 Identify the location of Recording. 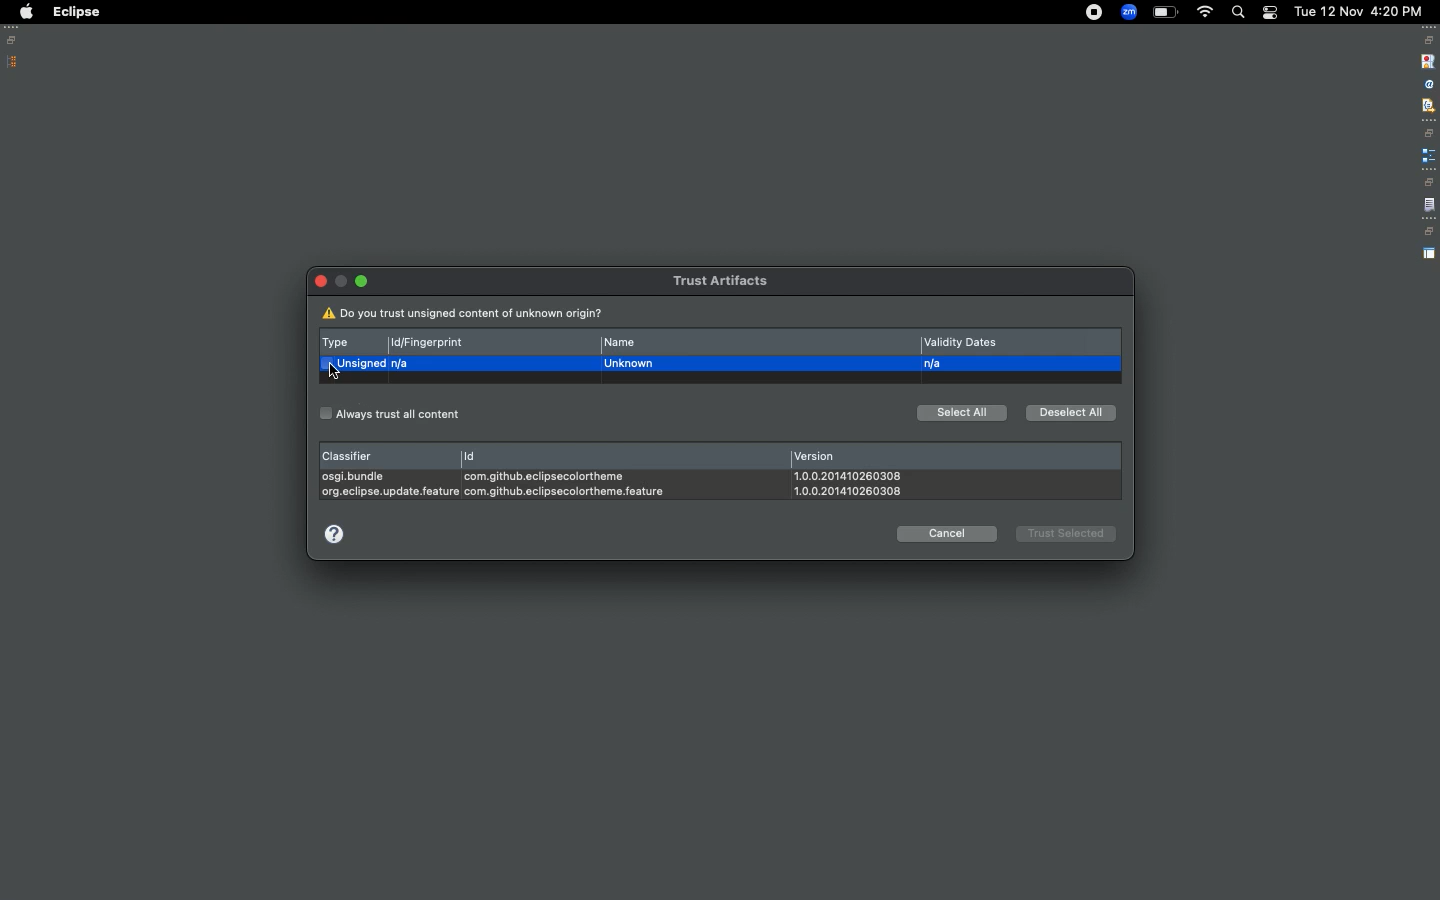
(1094, 14).